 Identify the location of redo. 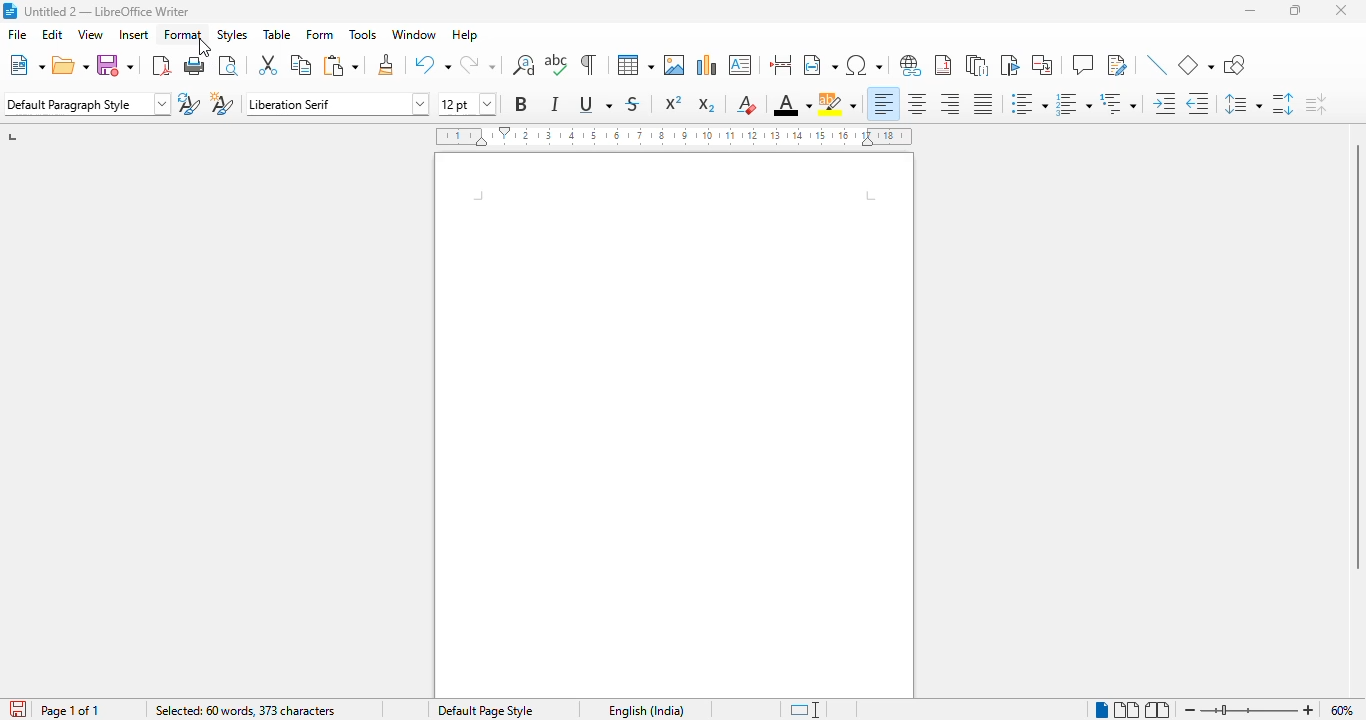
(477, 65).